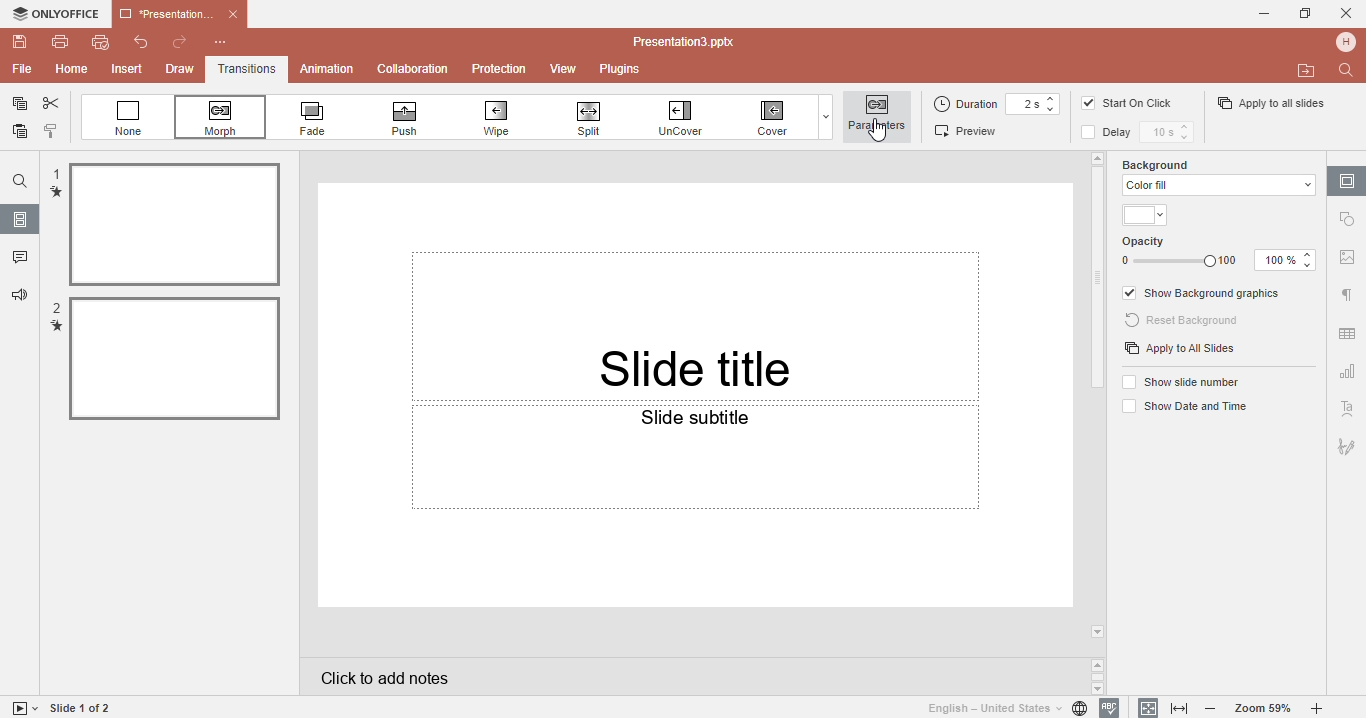  Describe the element at coordinates (1346, 443) in the screenshot. I see `Signature setting` at that location.